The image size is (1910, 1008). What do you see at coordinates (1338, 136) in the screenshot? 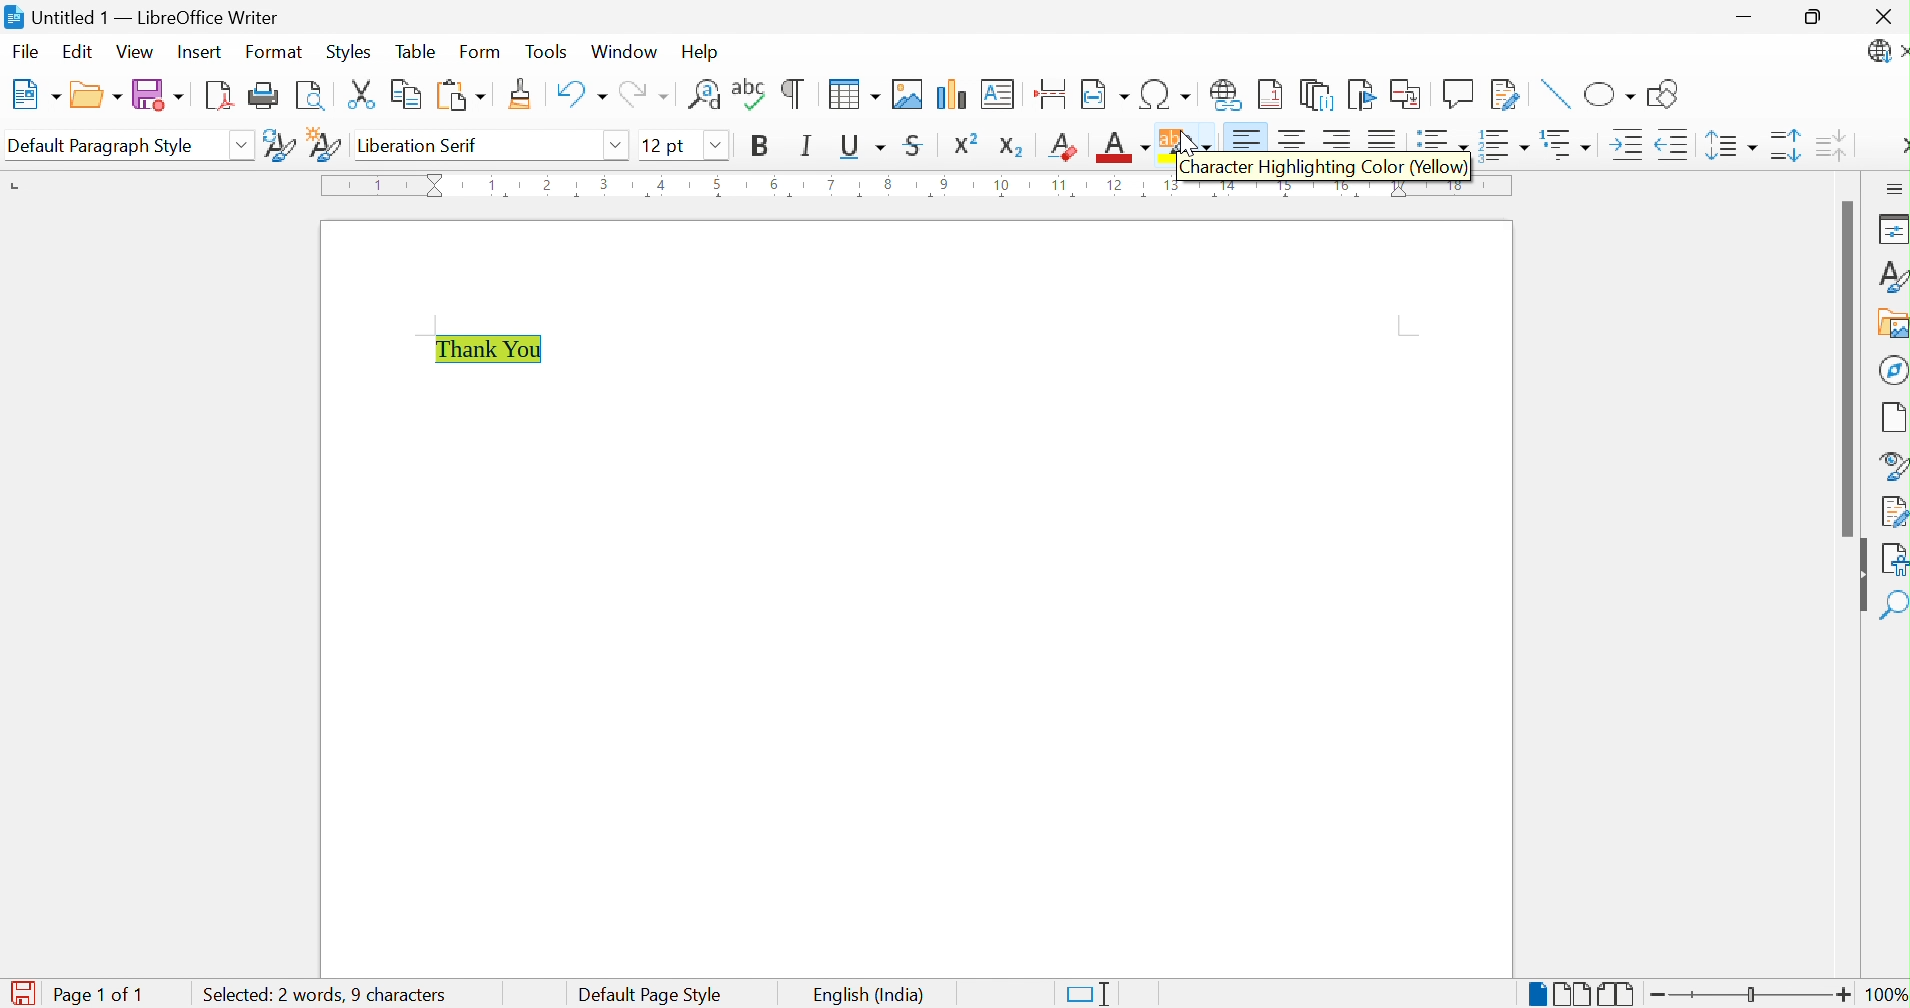
I see `Align Right` at bounding box center [1338, 136].